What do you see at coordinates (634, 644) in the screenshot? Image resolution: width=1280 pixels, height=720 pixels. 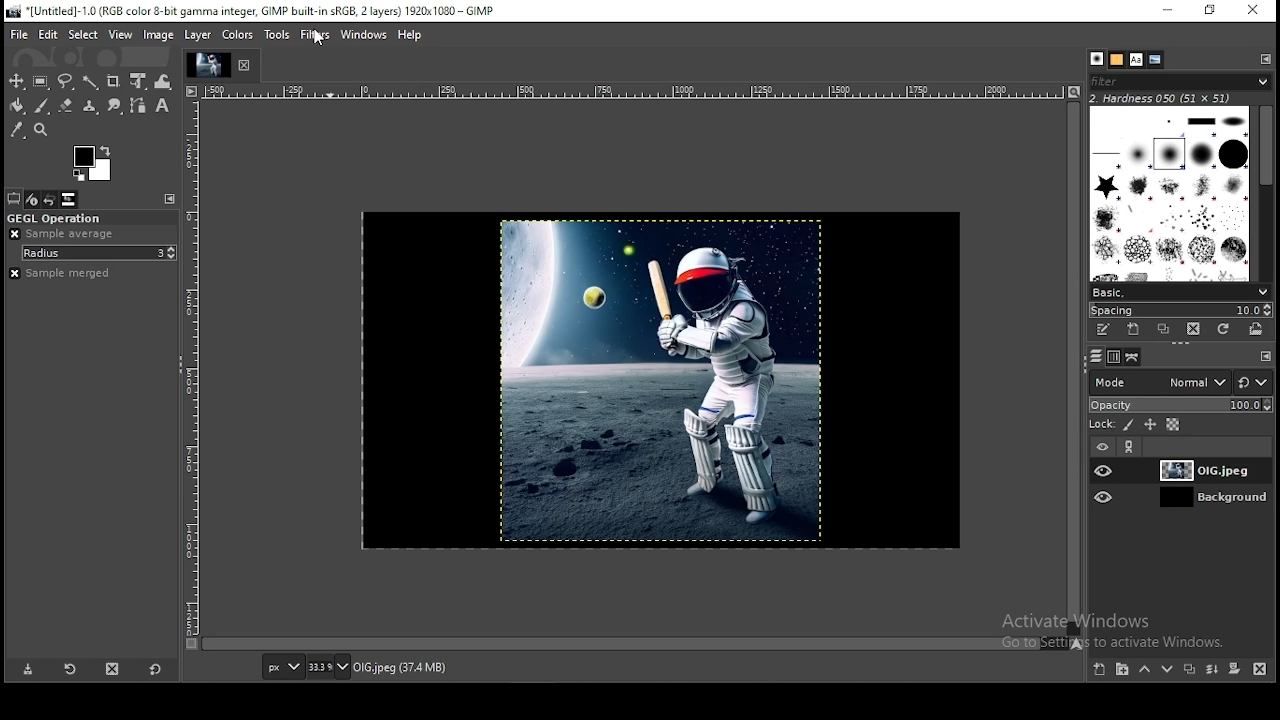 I see `scroll bar` at bounding box center [634, 644].